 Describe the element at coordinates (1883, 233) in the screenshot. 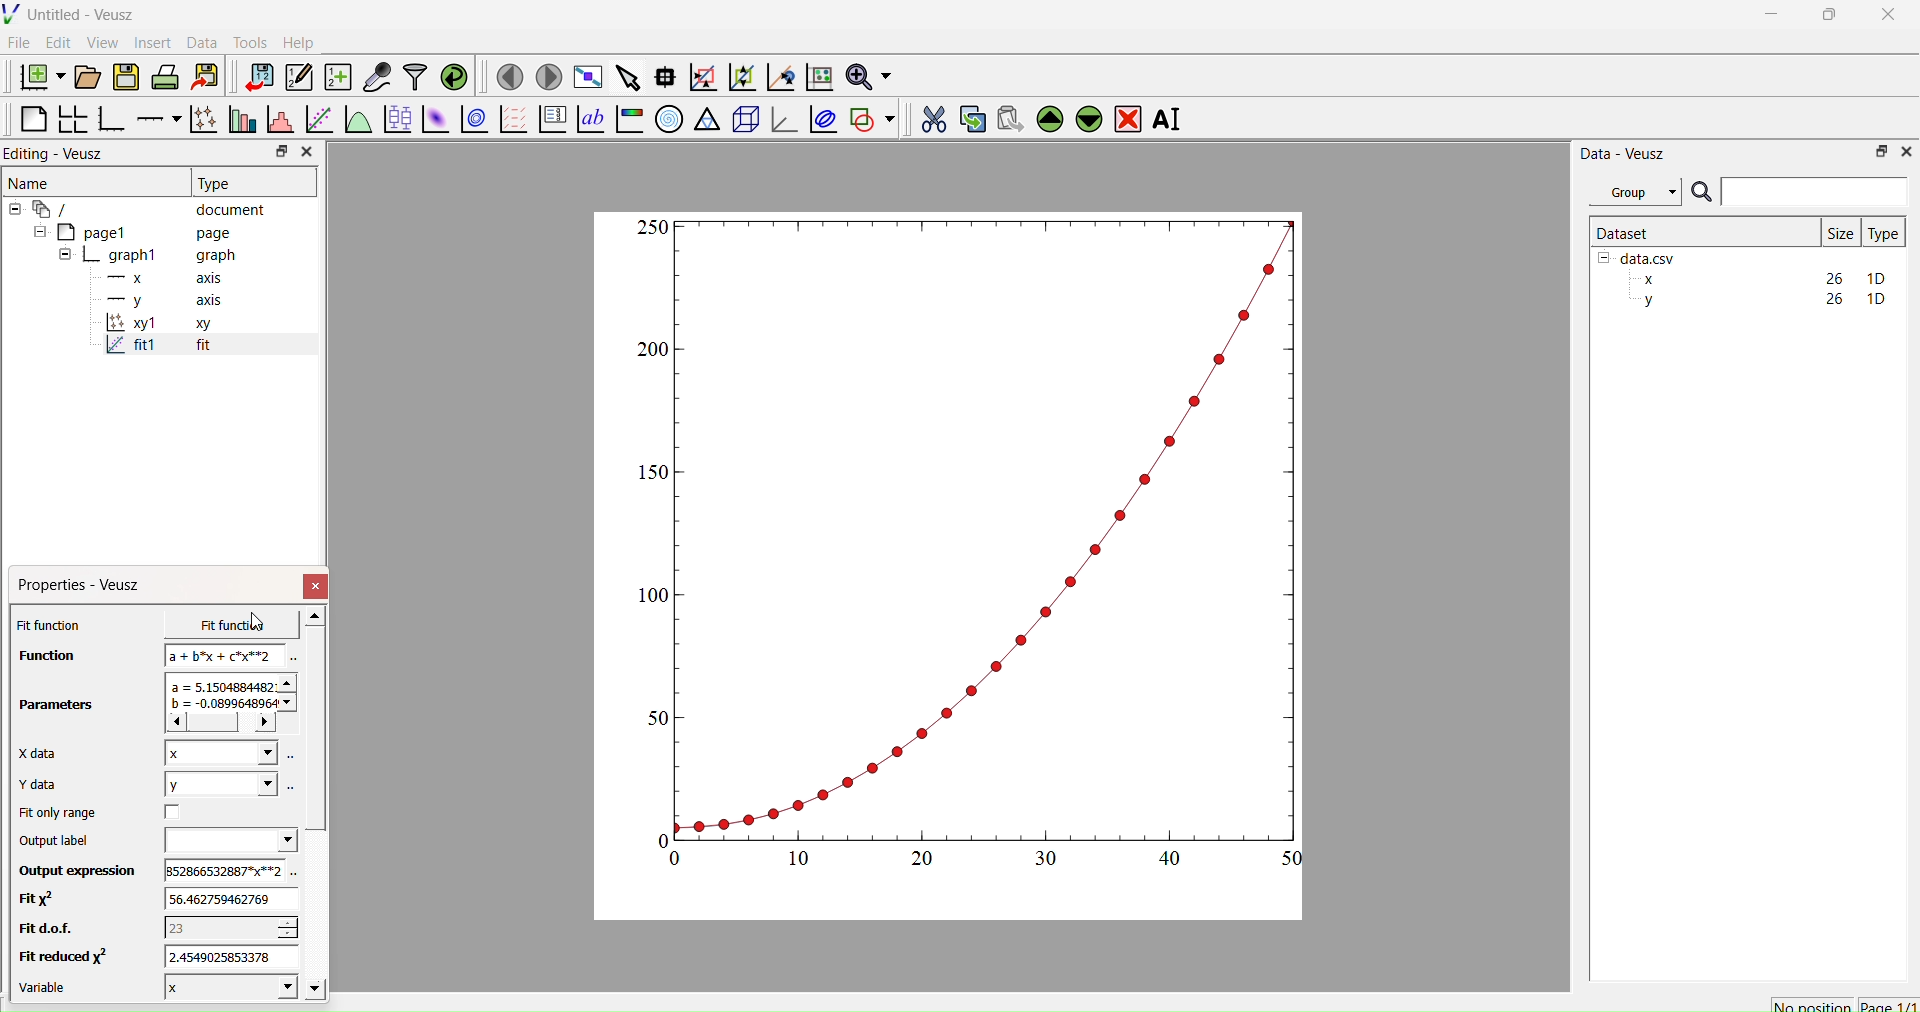

I see `Type` at that location.